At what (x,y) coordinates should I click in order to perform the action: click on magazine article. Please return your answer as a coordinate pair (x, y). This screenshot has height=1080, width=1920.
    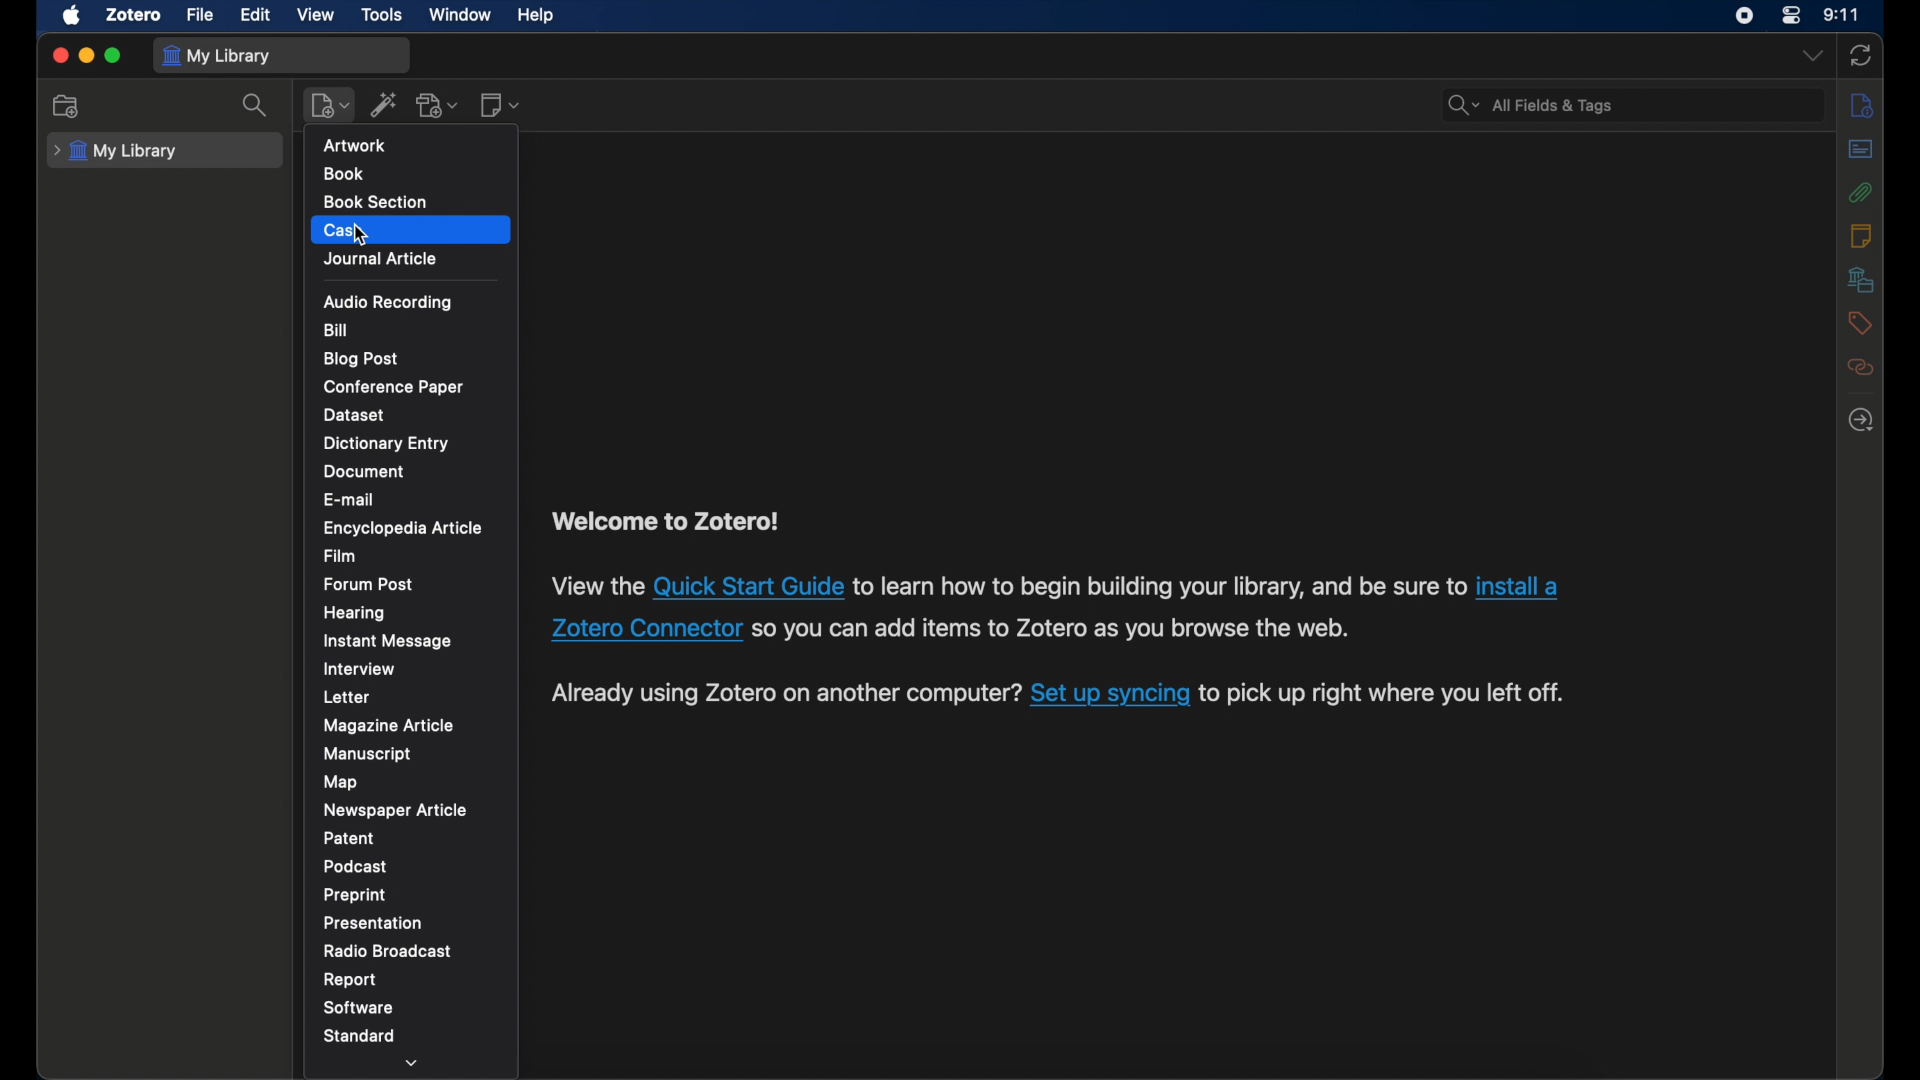
    Looking at the image, I should click on (390, 725).